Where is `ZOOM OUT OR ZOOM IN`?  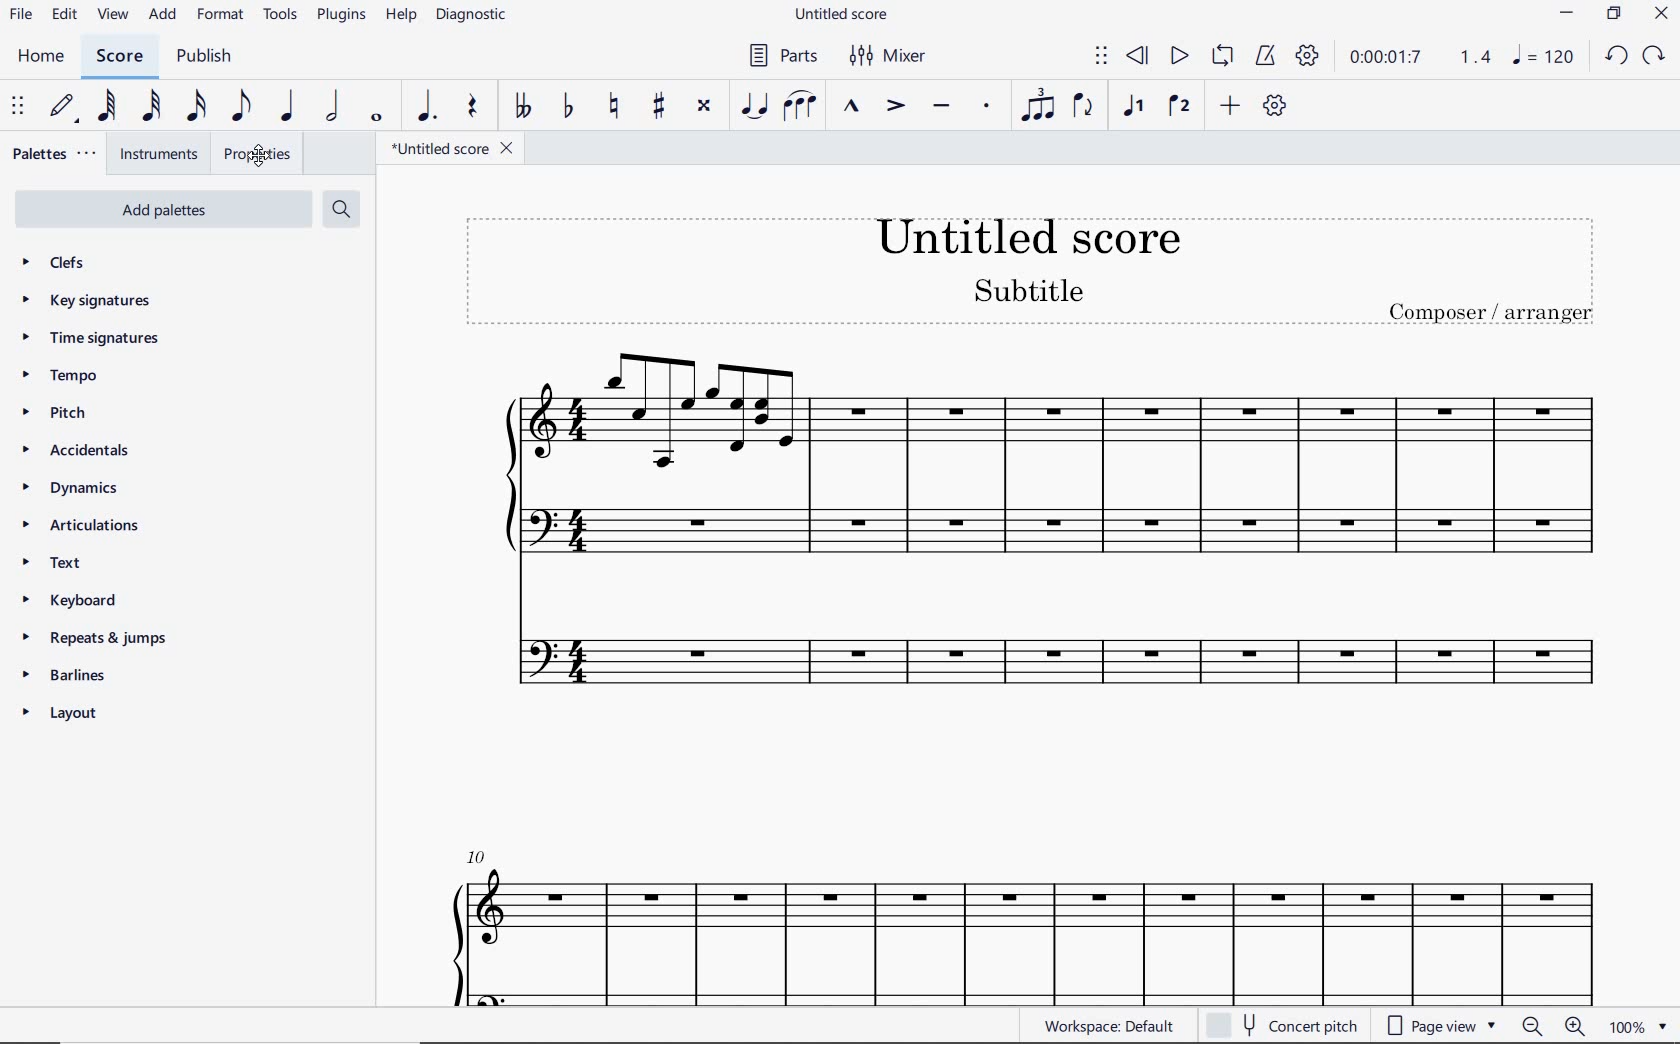
ZOOM OUT OR ZOOM IN is located at coordinates (1556, 1025).